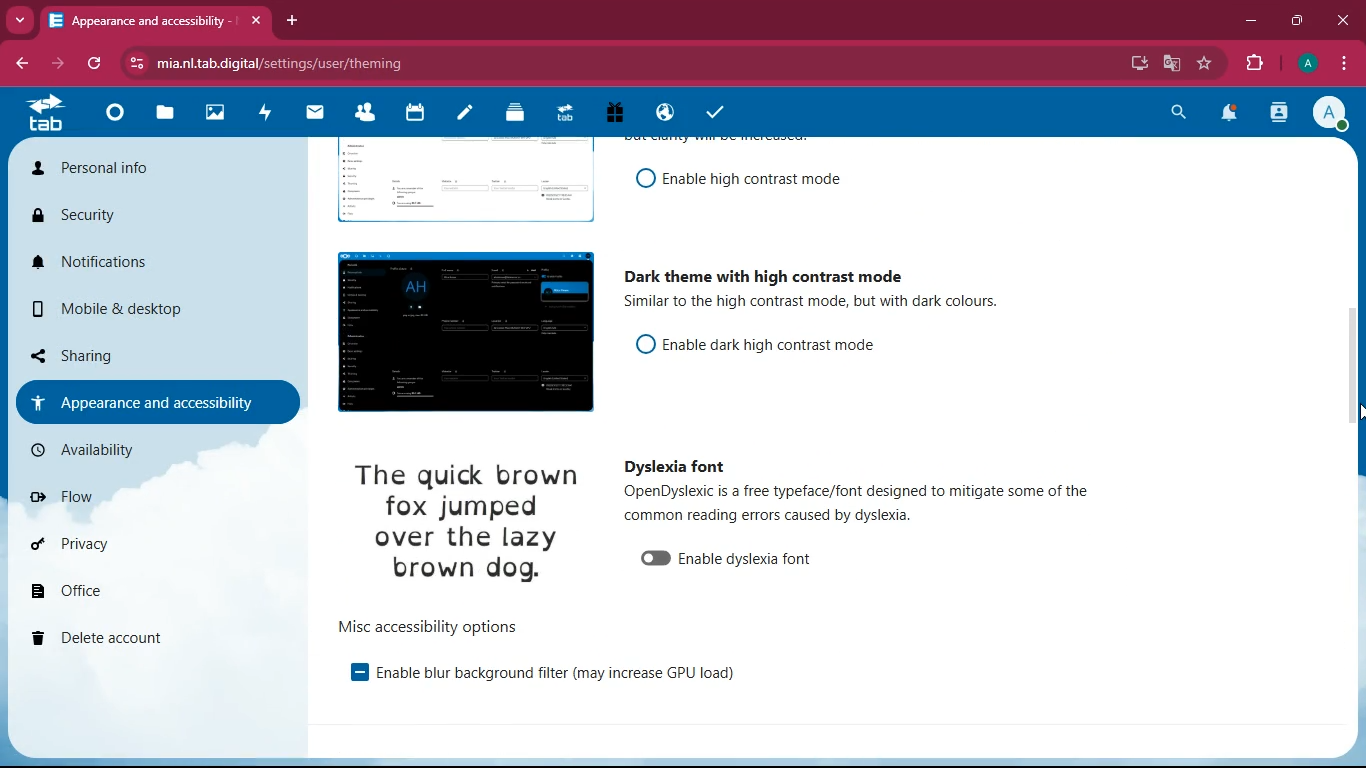  What do you see at coordinates (1305, 65) in the screenshot?
I see `profile` at bounding box center [1305, 65].